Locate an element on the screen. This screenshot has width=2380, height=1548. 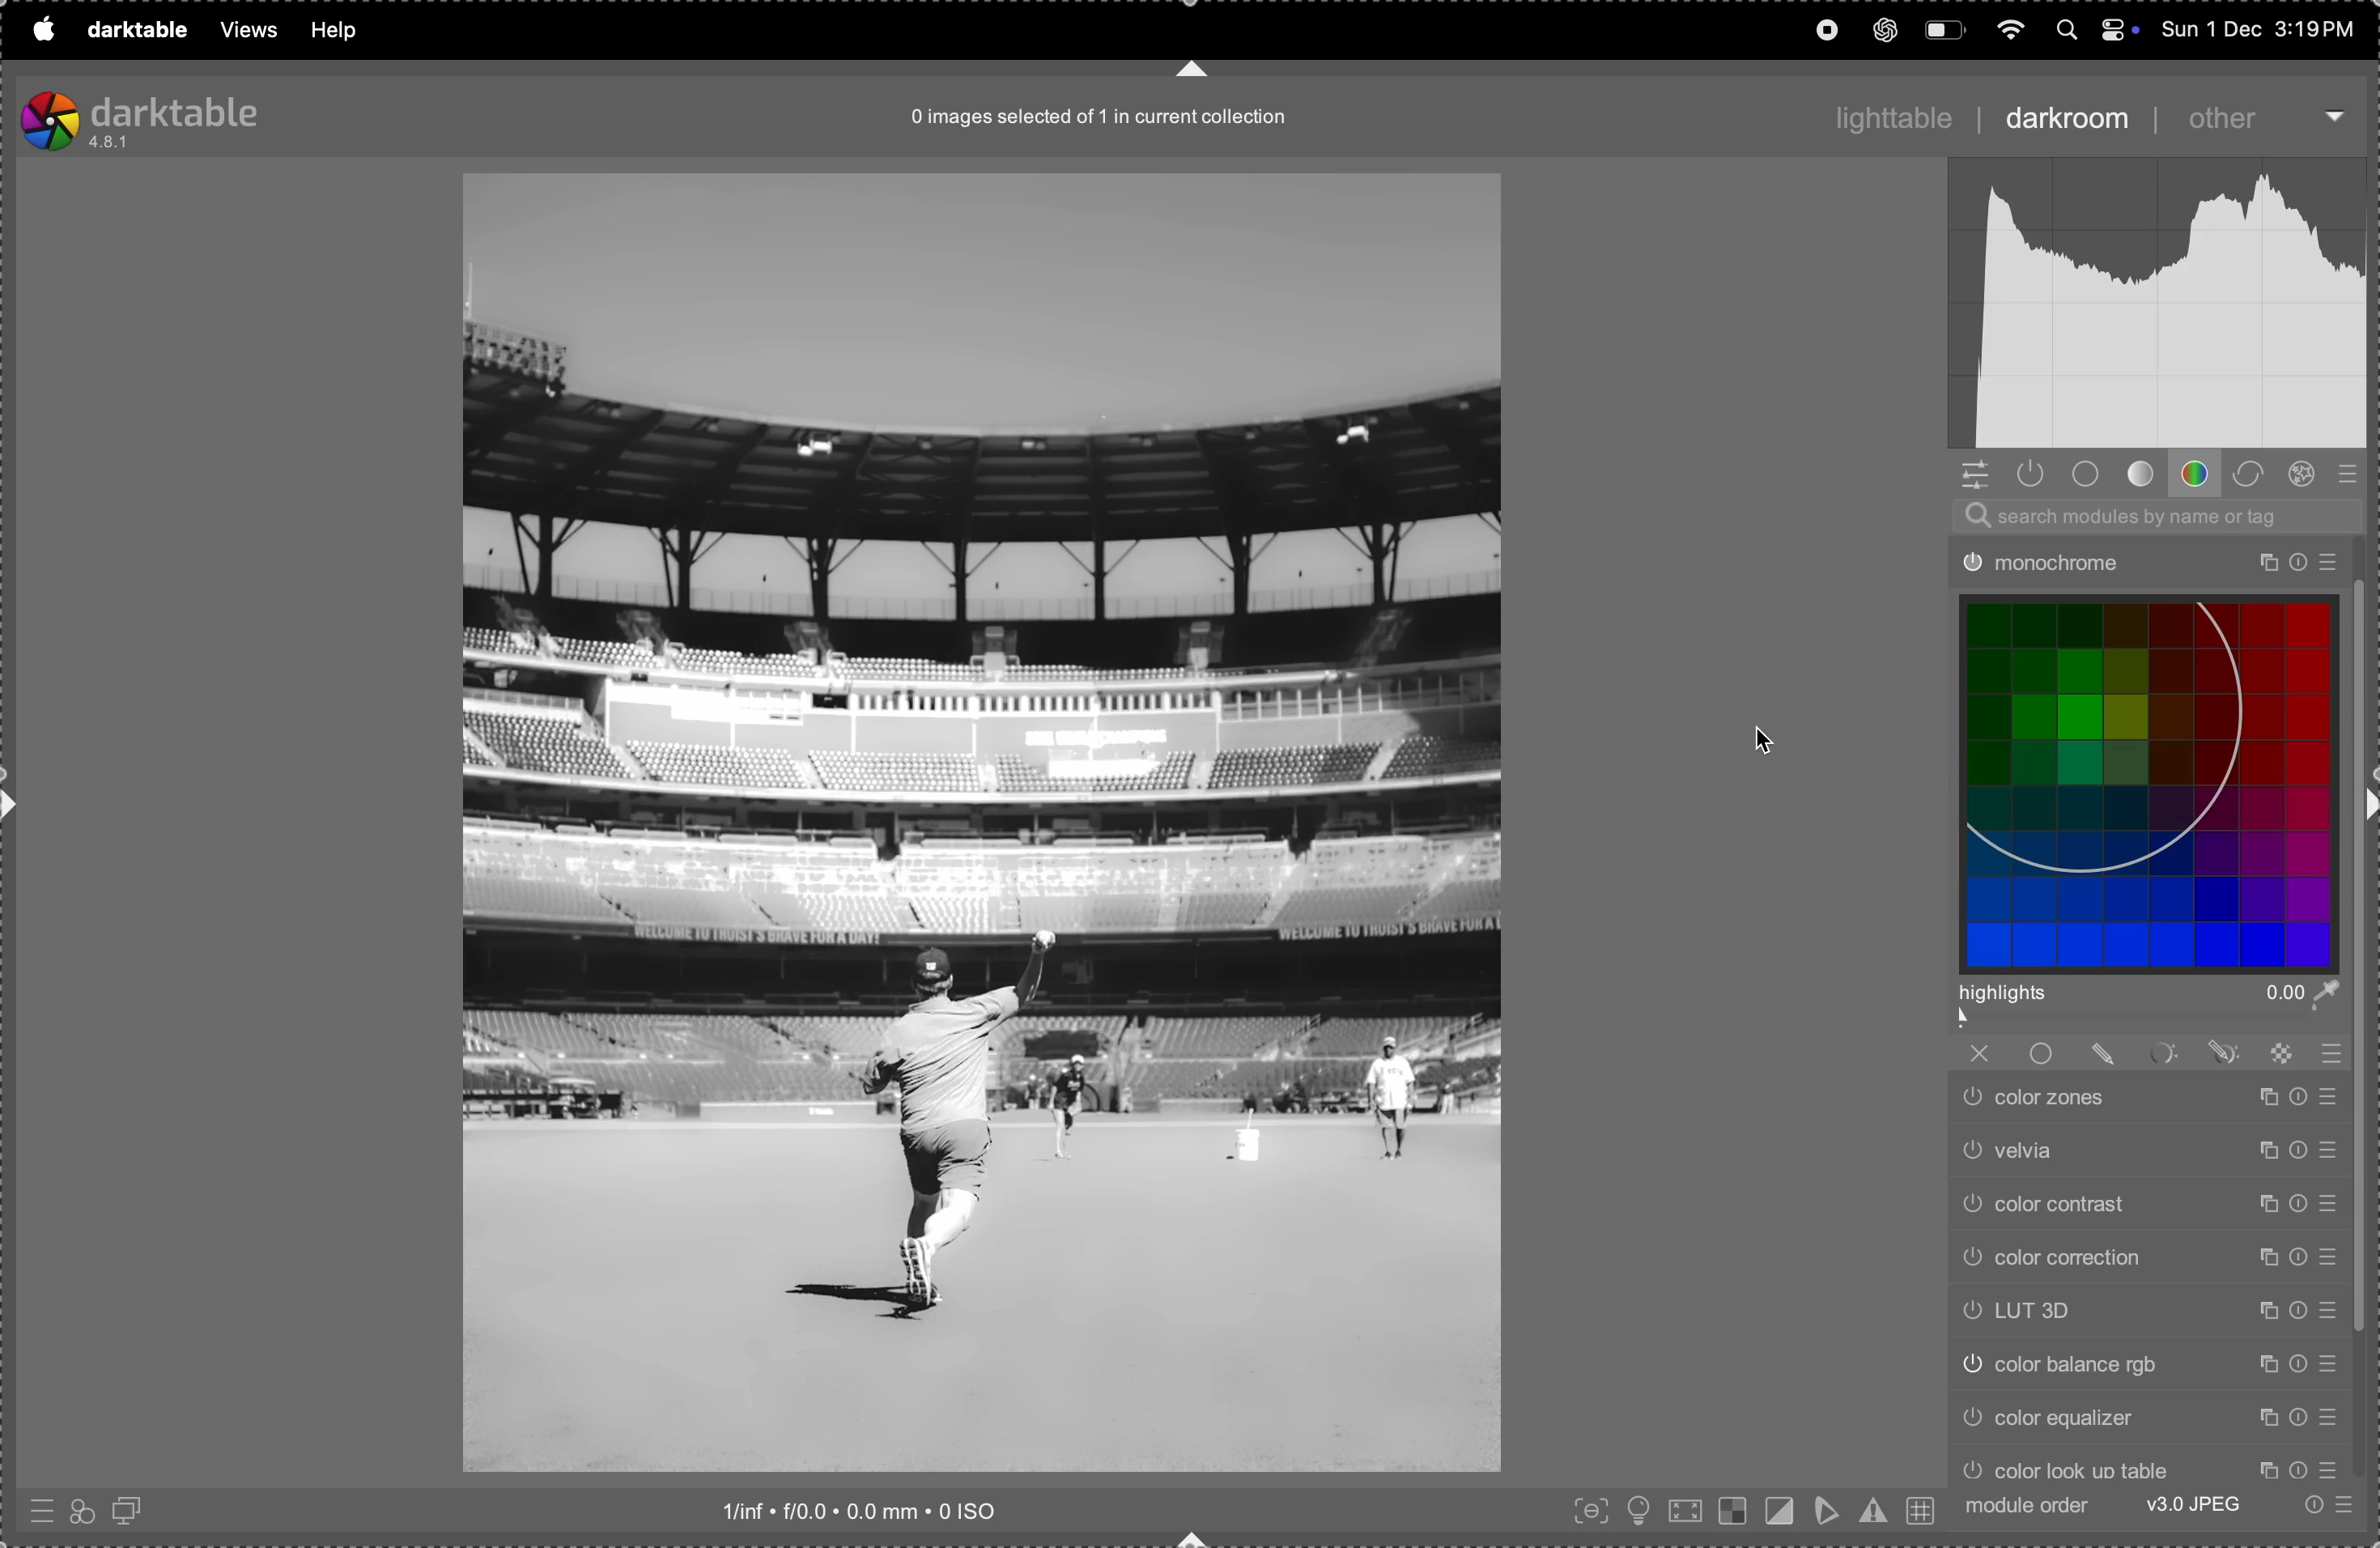
Black and white image is located at coordinates (986, 826).